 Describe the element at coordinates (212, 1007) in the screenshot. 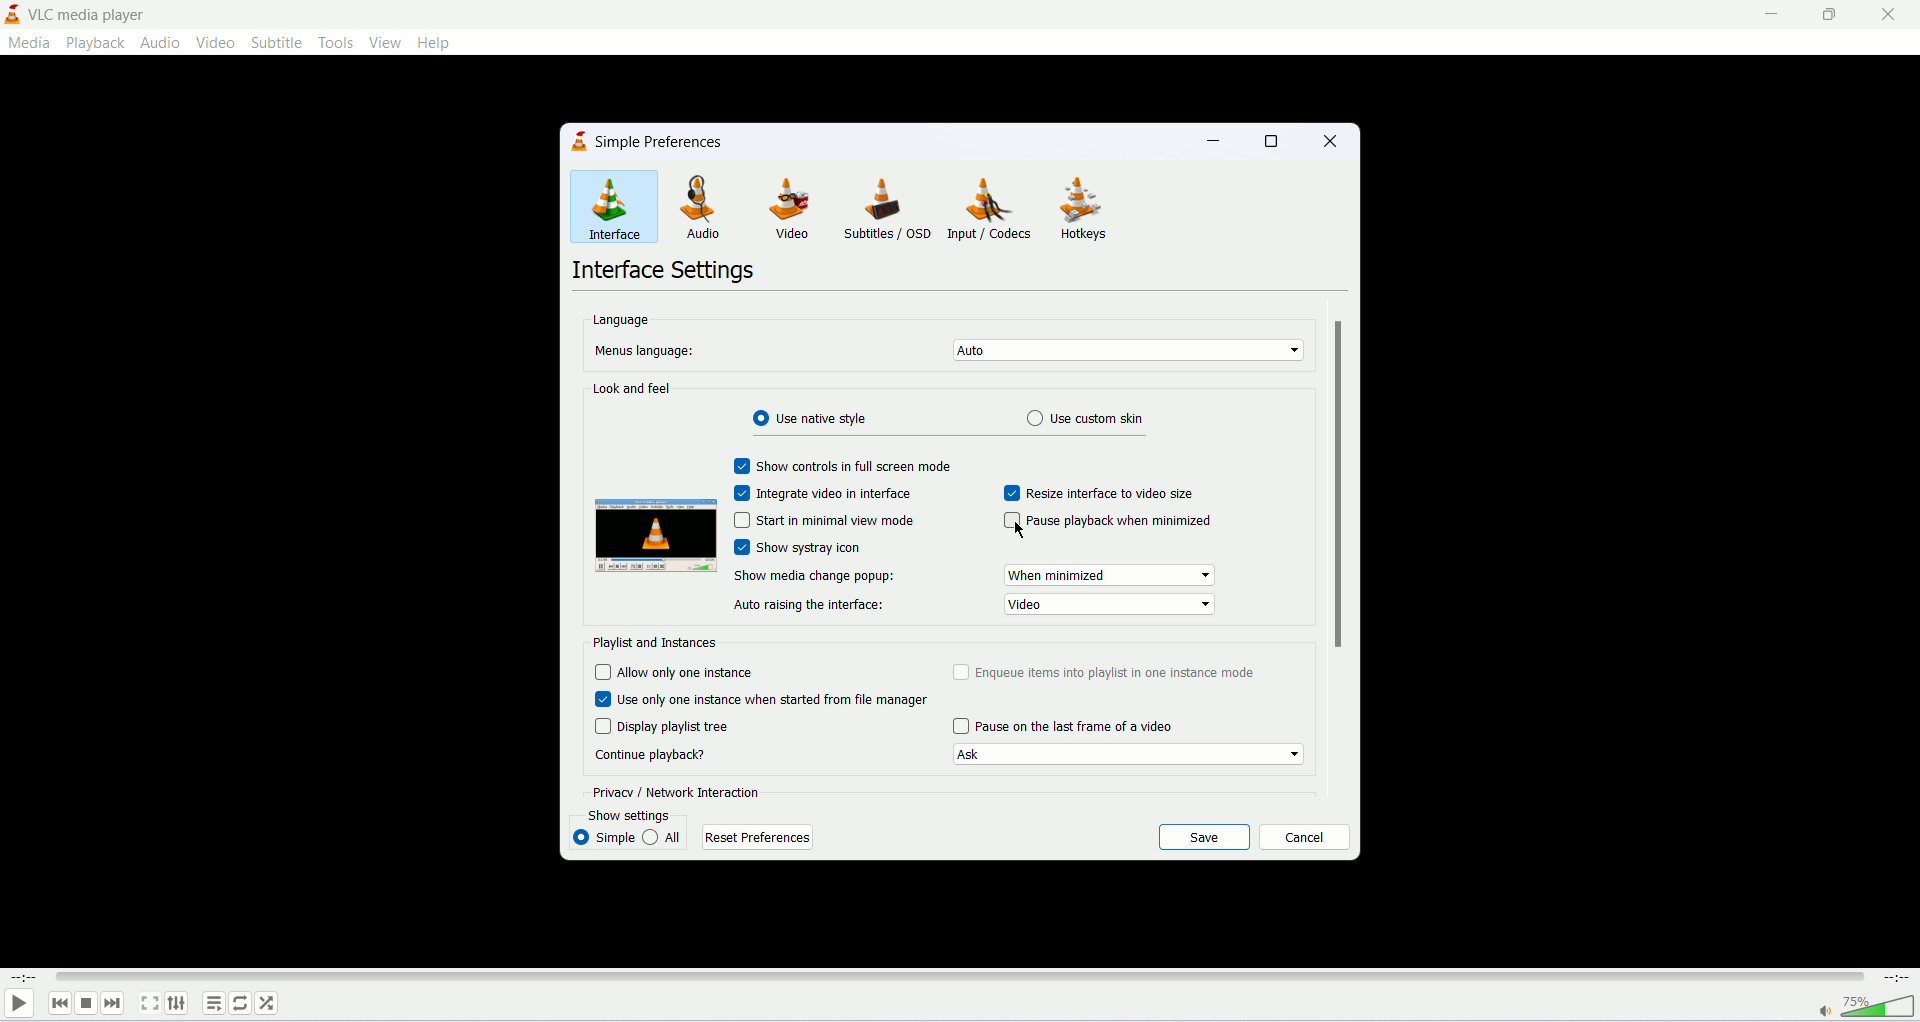

I see `playlist` at that location.